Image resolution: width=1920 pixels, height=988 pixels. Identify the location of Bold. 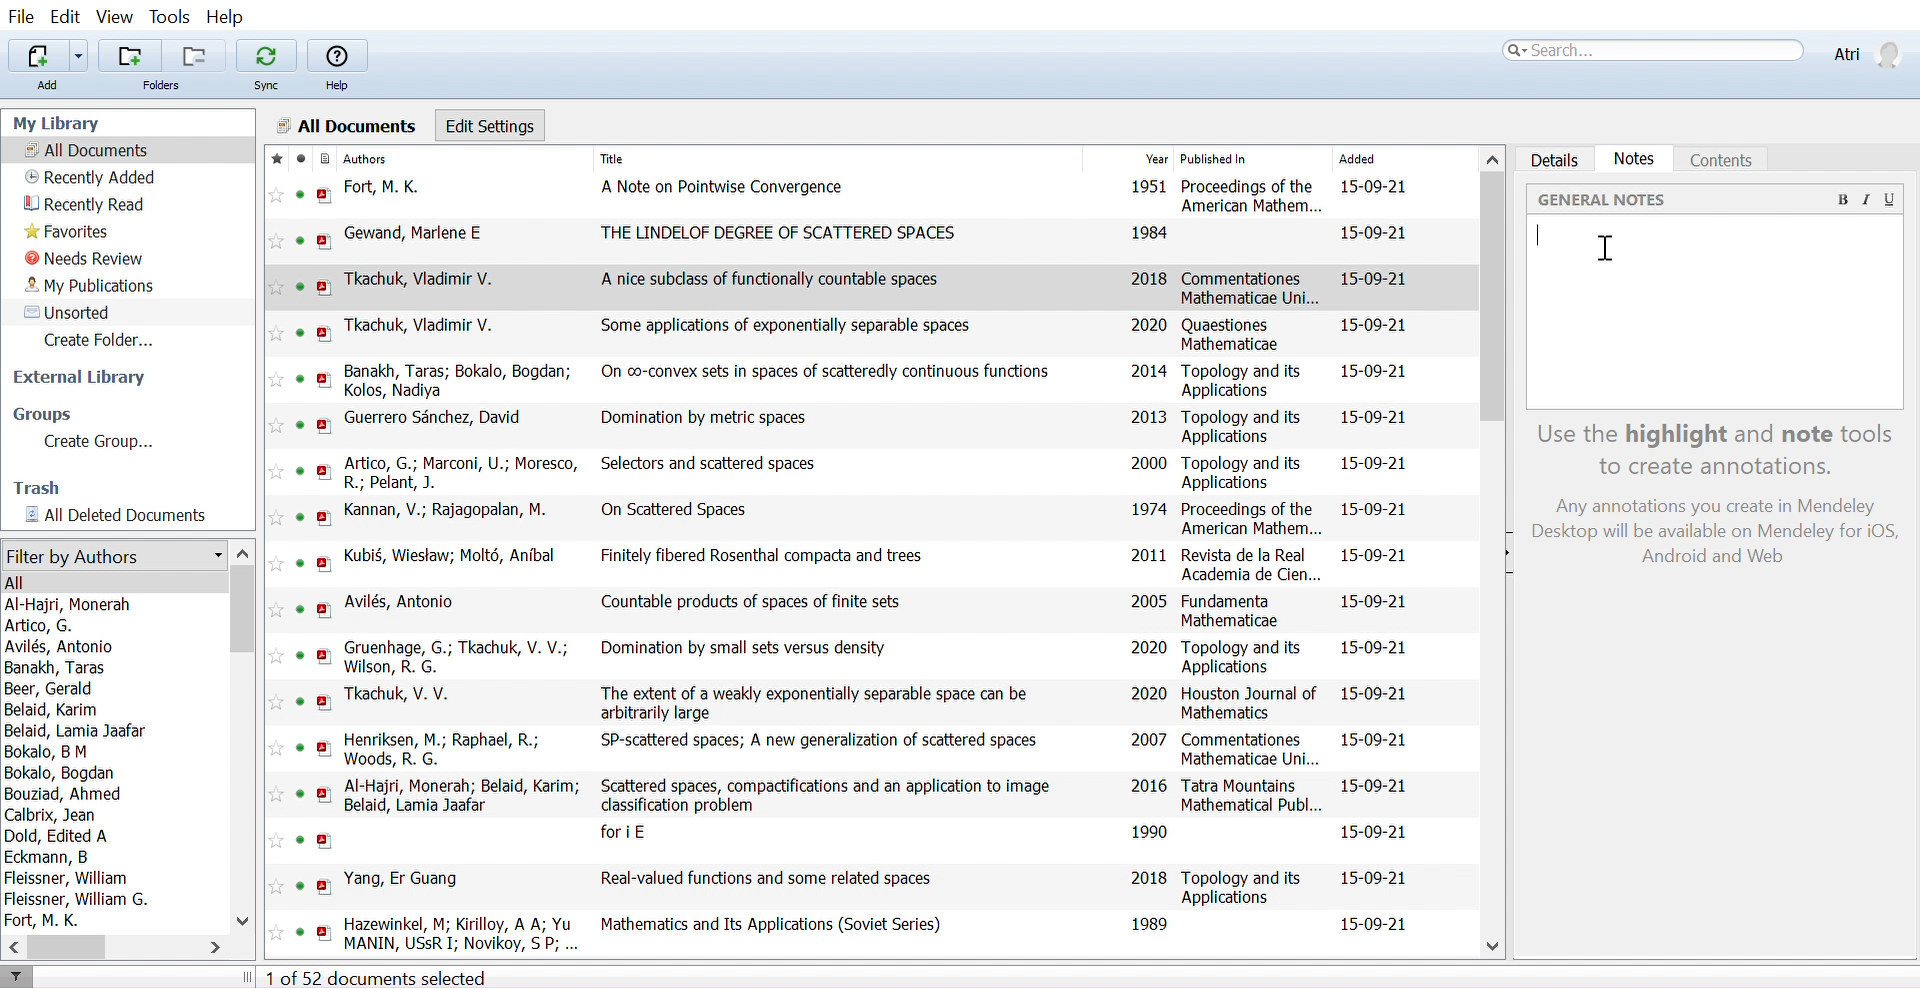
(1843, 201).